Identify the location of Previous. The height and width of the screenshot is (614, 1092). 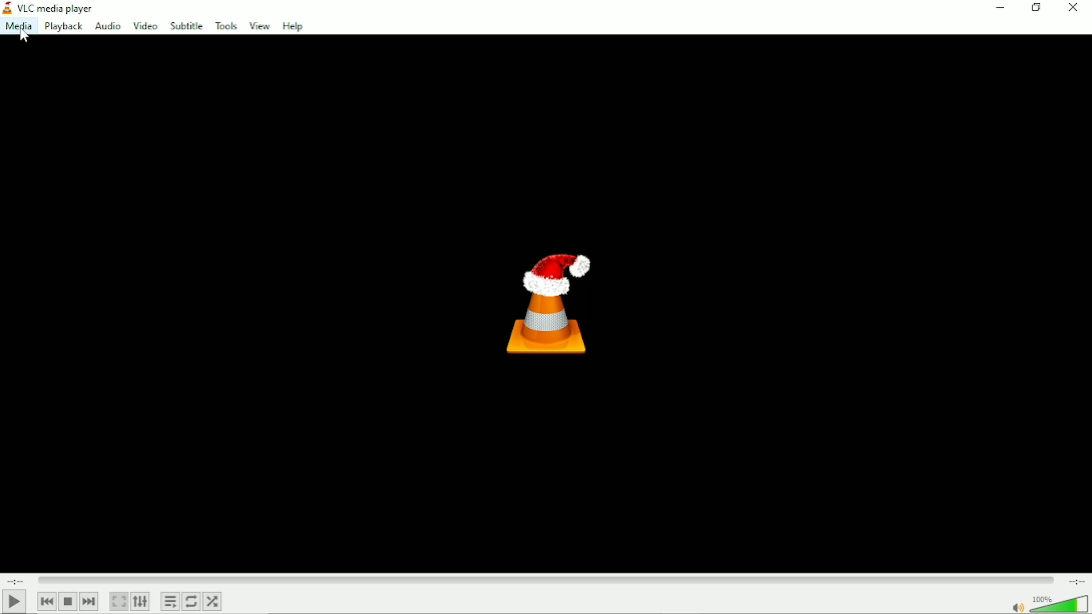
(45, 602).